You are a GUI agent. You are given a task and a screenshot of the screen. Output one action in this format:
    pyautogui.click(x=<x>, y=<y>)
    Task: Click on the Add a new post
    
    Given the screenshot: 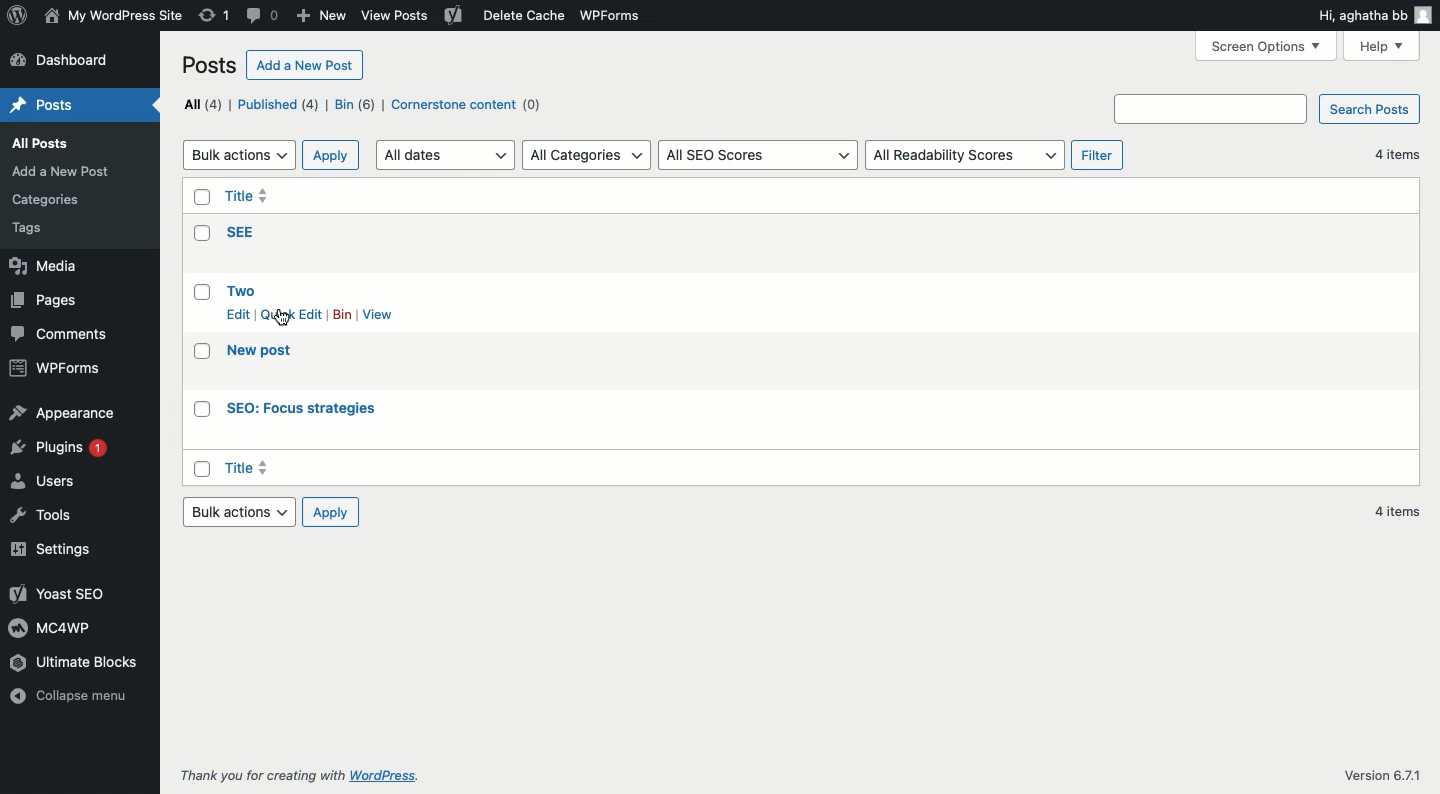 What is the action you would take?
    pyautogui.click(x=307, y=66)
    